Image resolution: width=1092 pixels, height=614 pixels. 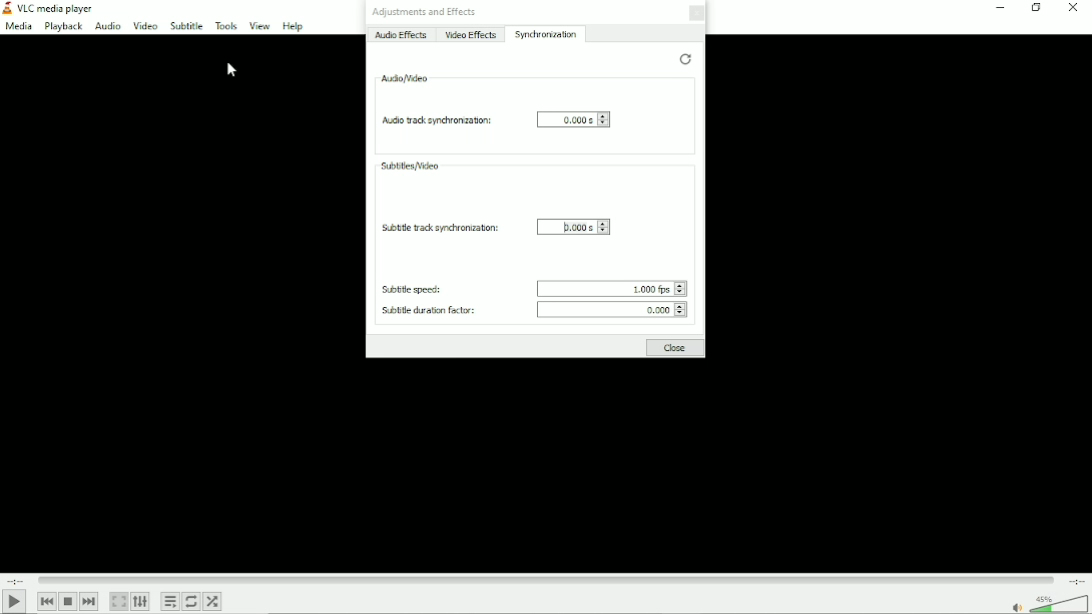 What do you see at coordinates (141, 601) in the screenshot?
I see `show extended settings` at bounding box center [141, 601].